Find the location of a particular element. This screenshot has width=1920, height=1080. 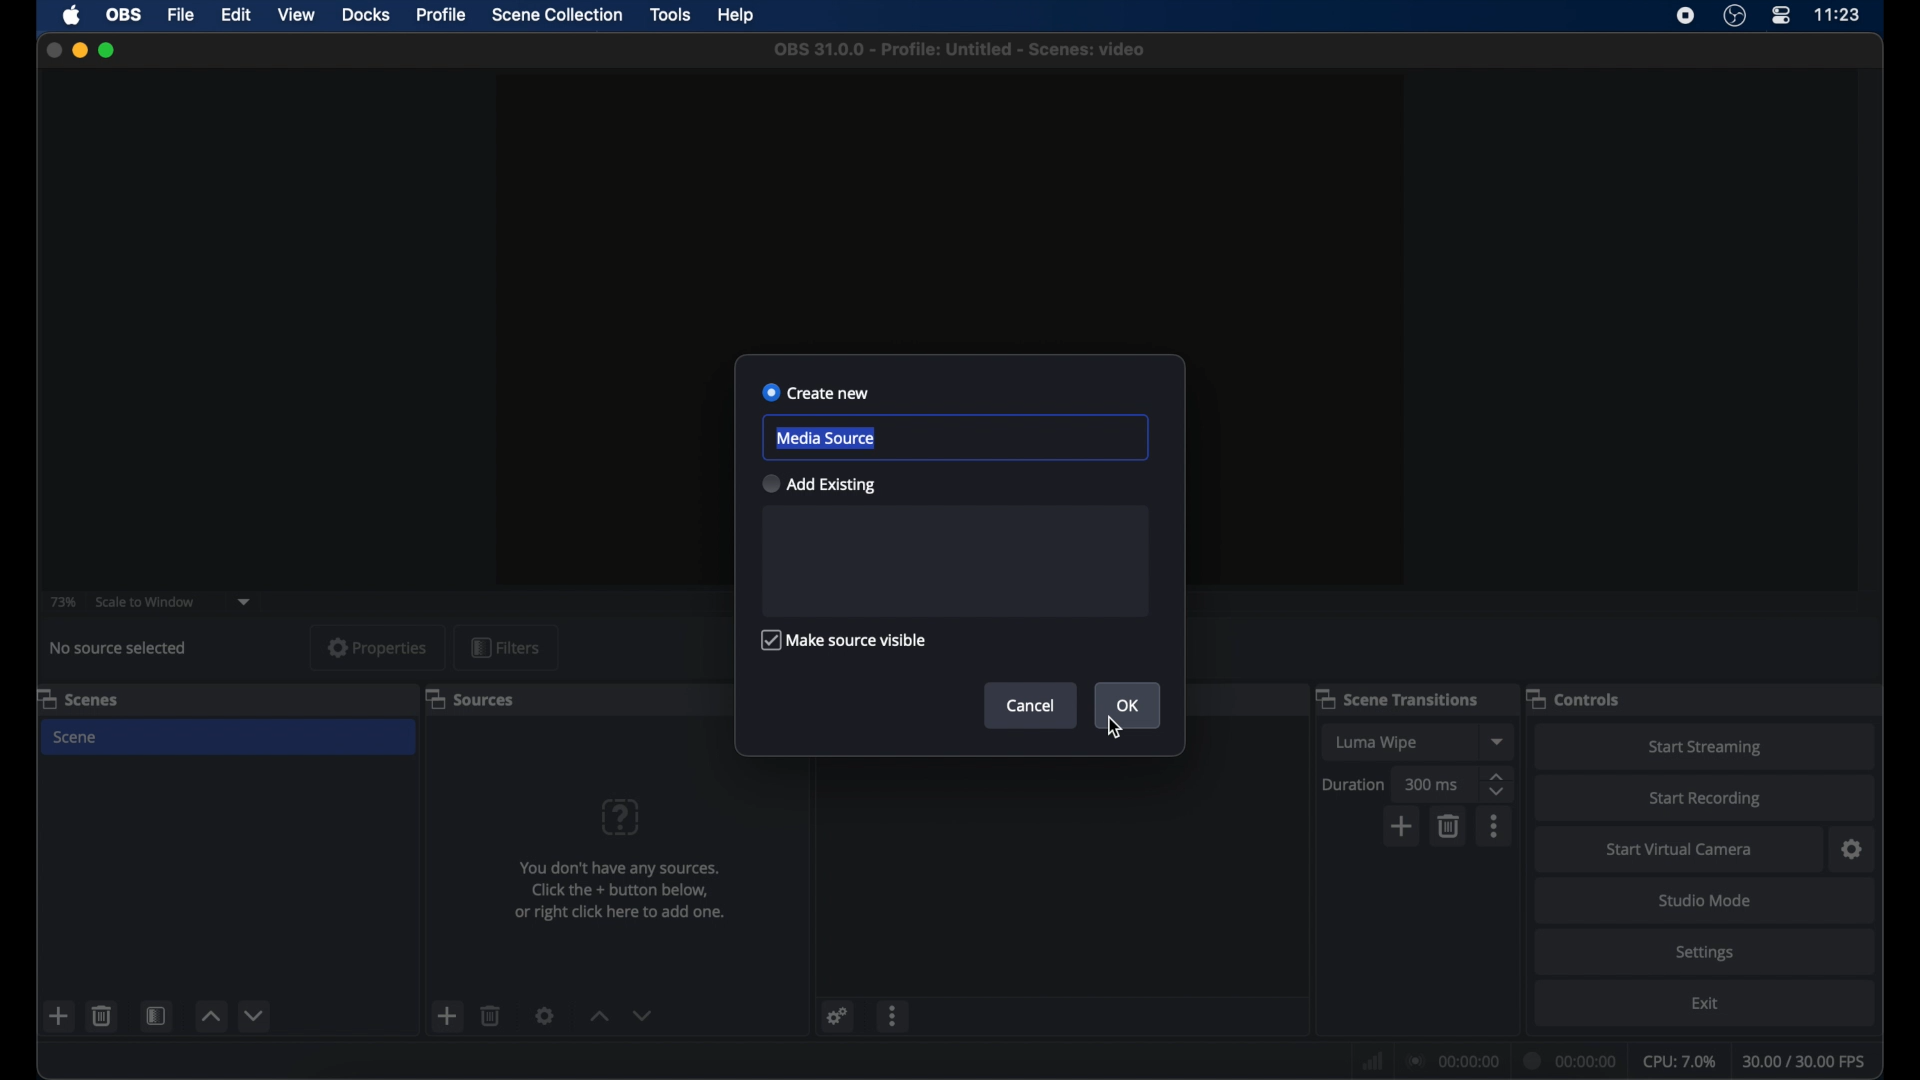

exit is located at coordinates (1706, 1004).